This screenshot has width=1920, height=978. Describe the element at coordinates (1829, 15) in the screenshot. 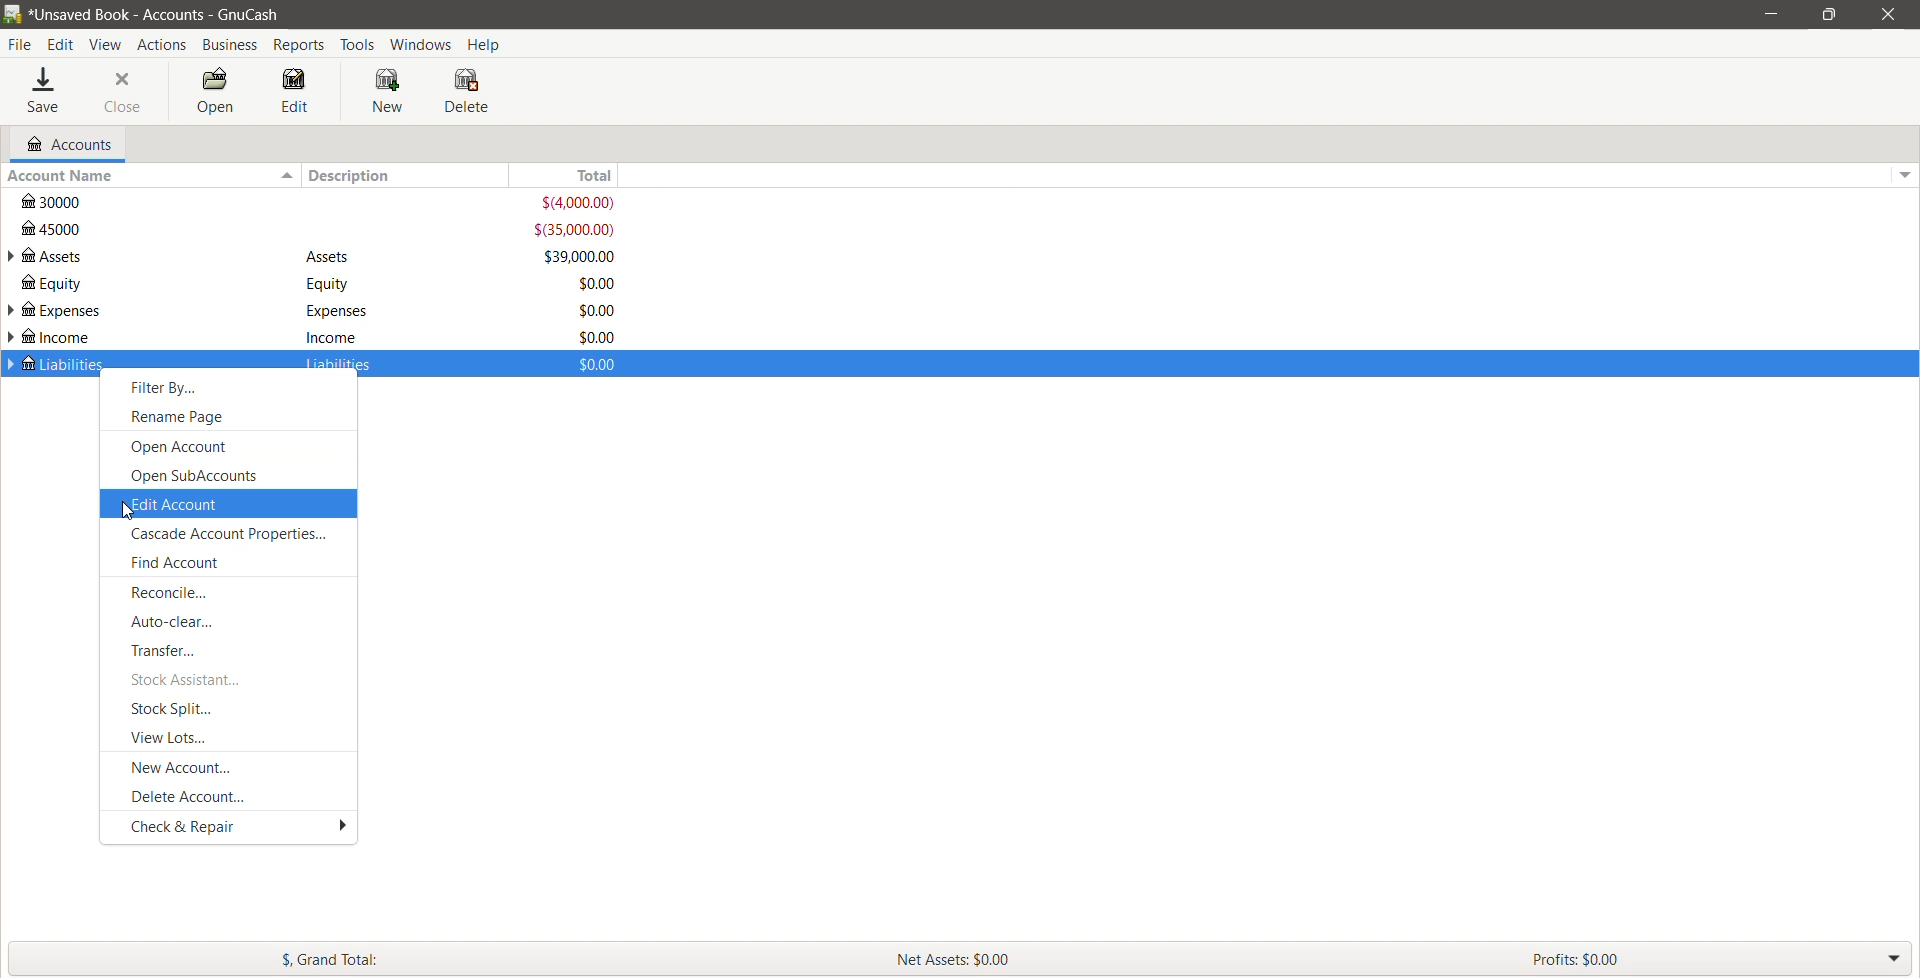

I see `Restore Down` at that location.